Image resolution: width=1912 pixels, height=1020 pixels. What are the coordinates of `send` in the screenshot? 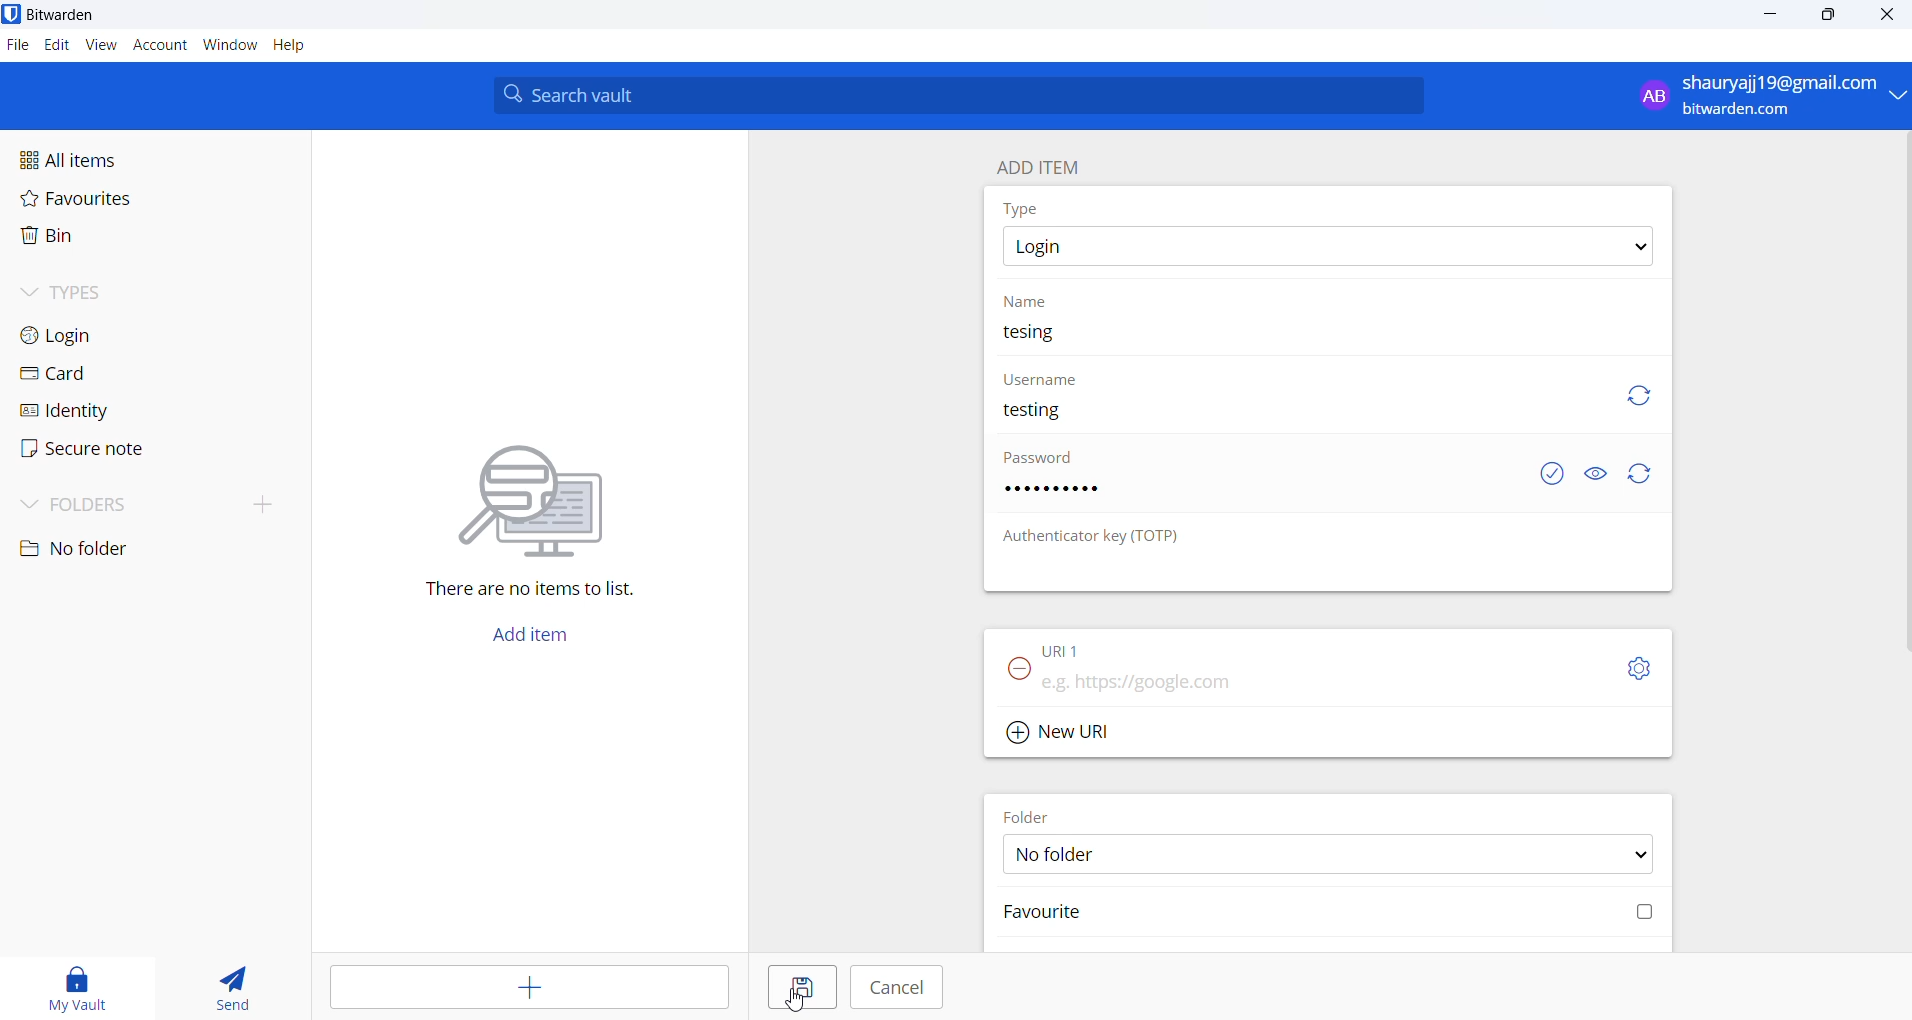 It's located at (223, 982).